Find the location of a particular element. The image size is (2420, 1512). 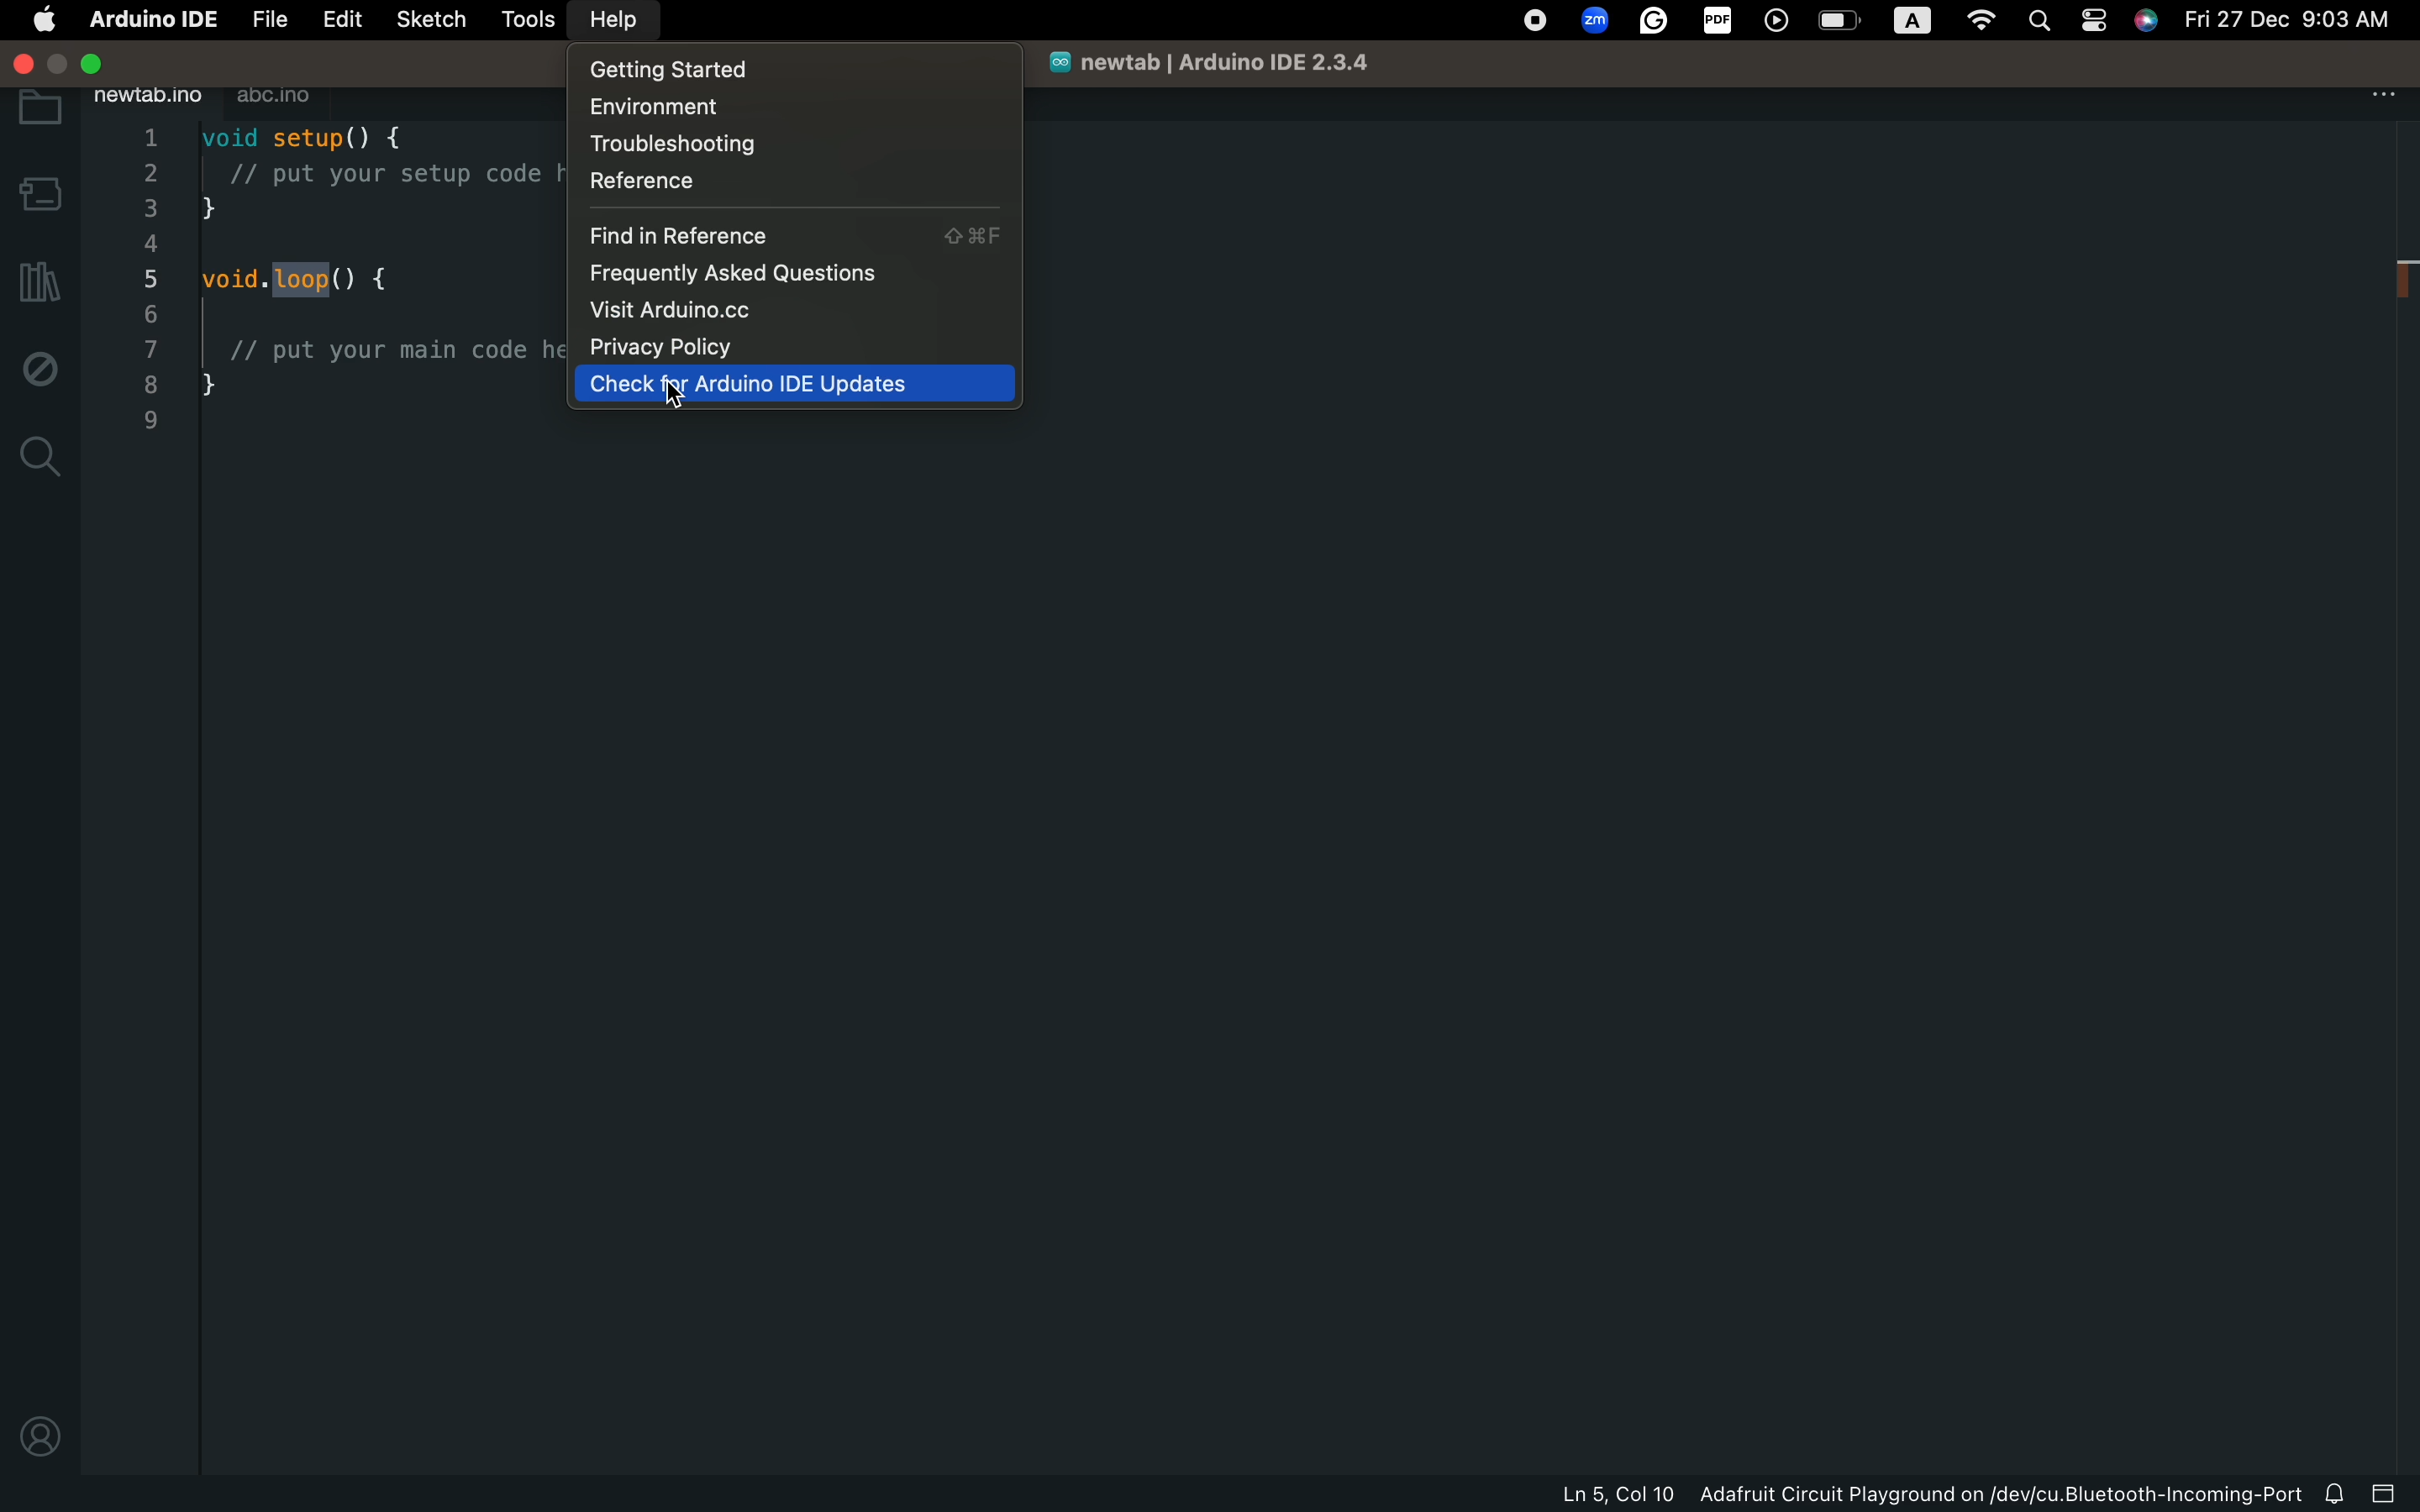

Siri is located at coordinates (2145, 22).